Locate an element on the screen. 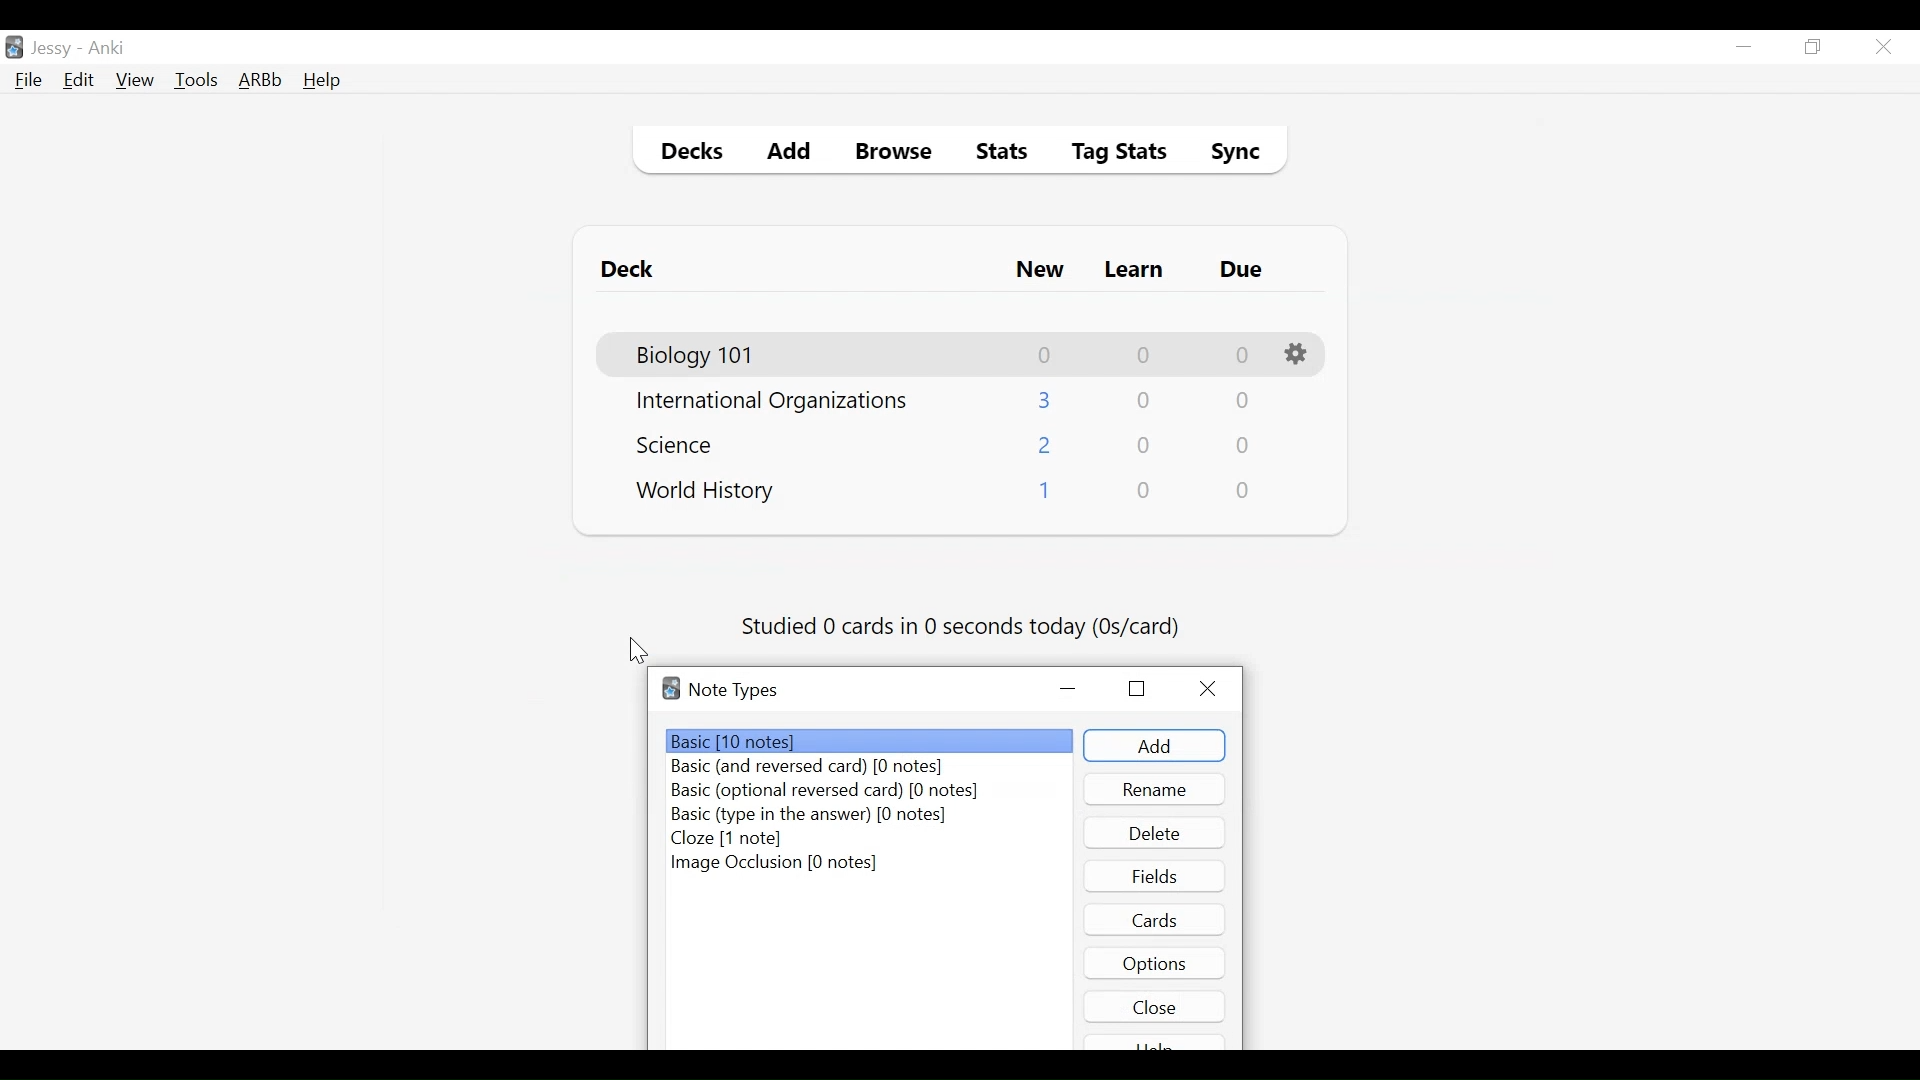 The width and height of the screenshot is (1920, 1080). New Card Count is located at coordinates (1046, 355).